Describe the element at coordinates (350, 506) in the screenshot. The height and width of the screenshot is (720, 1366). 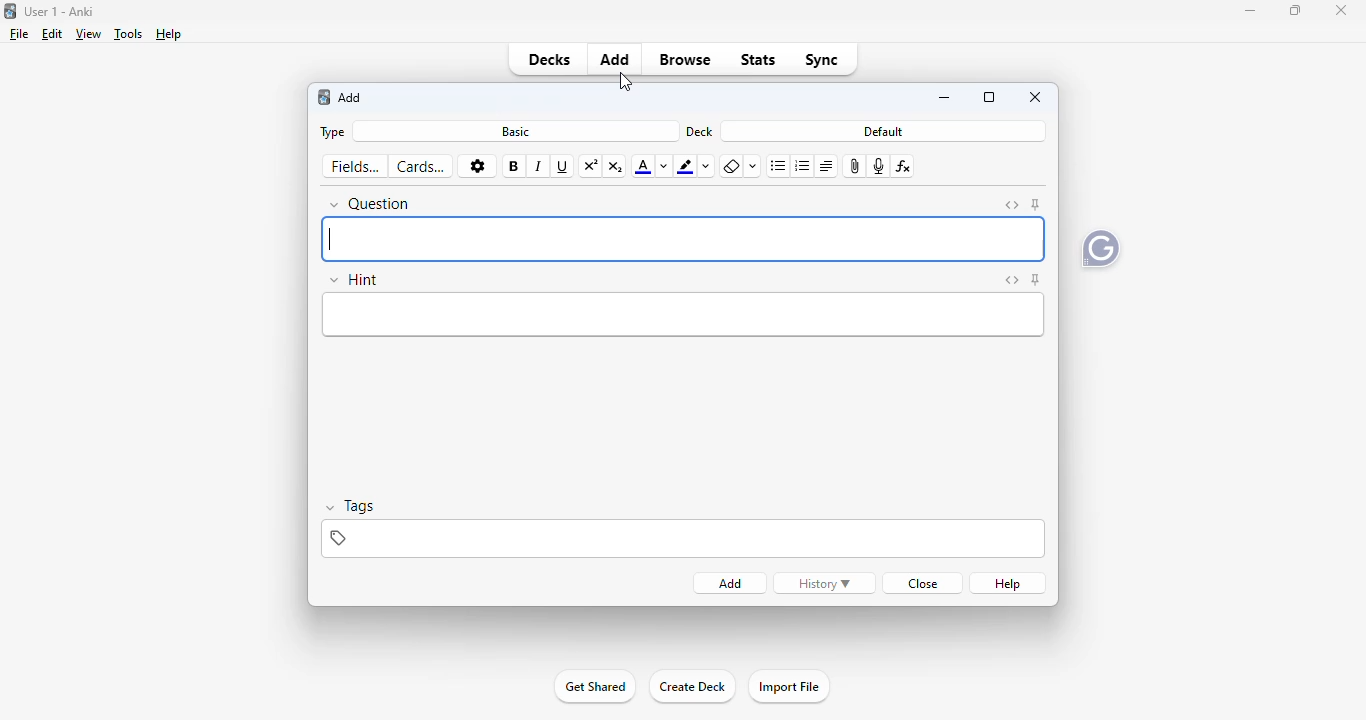
I see `tags` at that location.